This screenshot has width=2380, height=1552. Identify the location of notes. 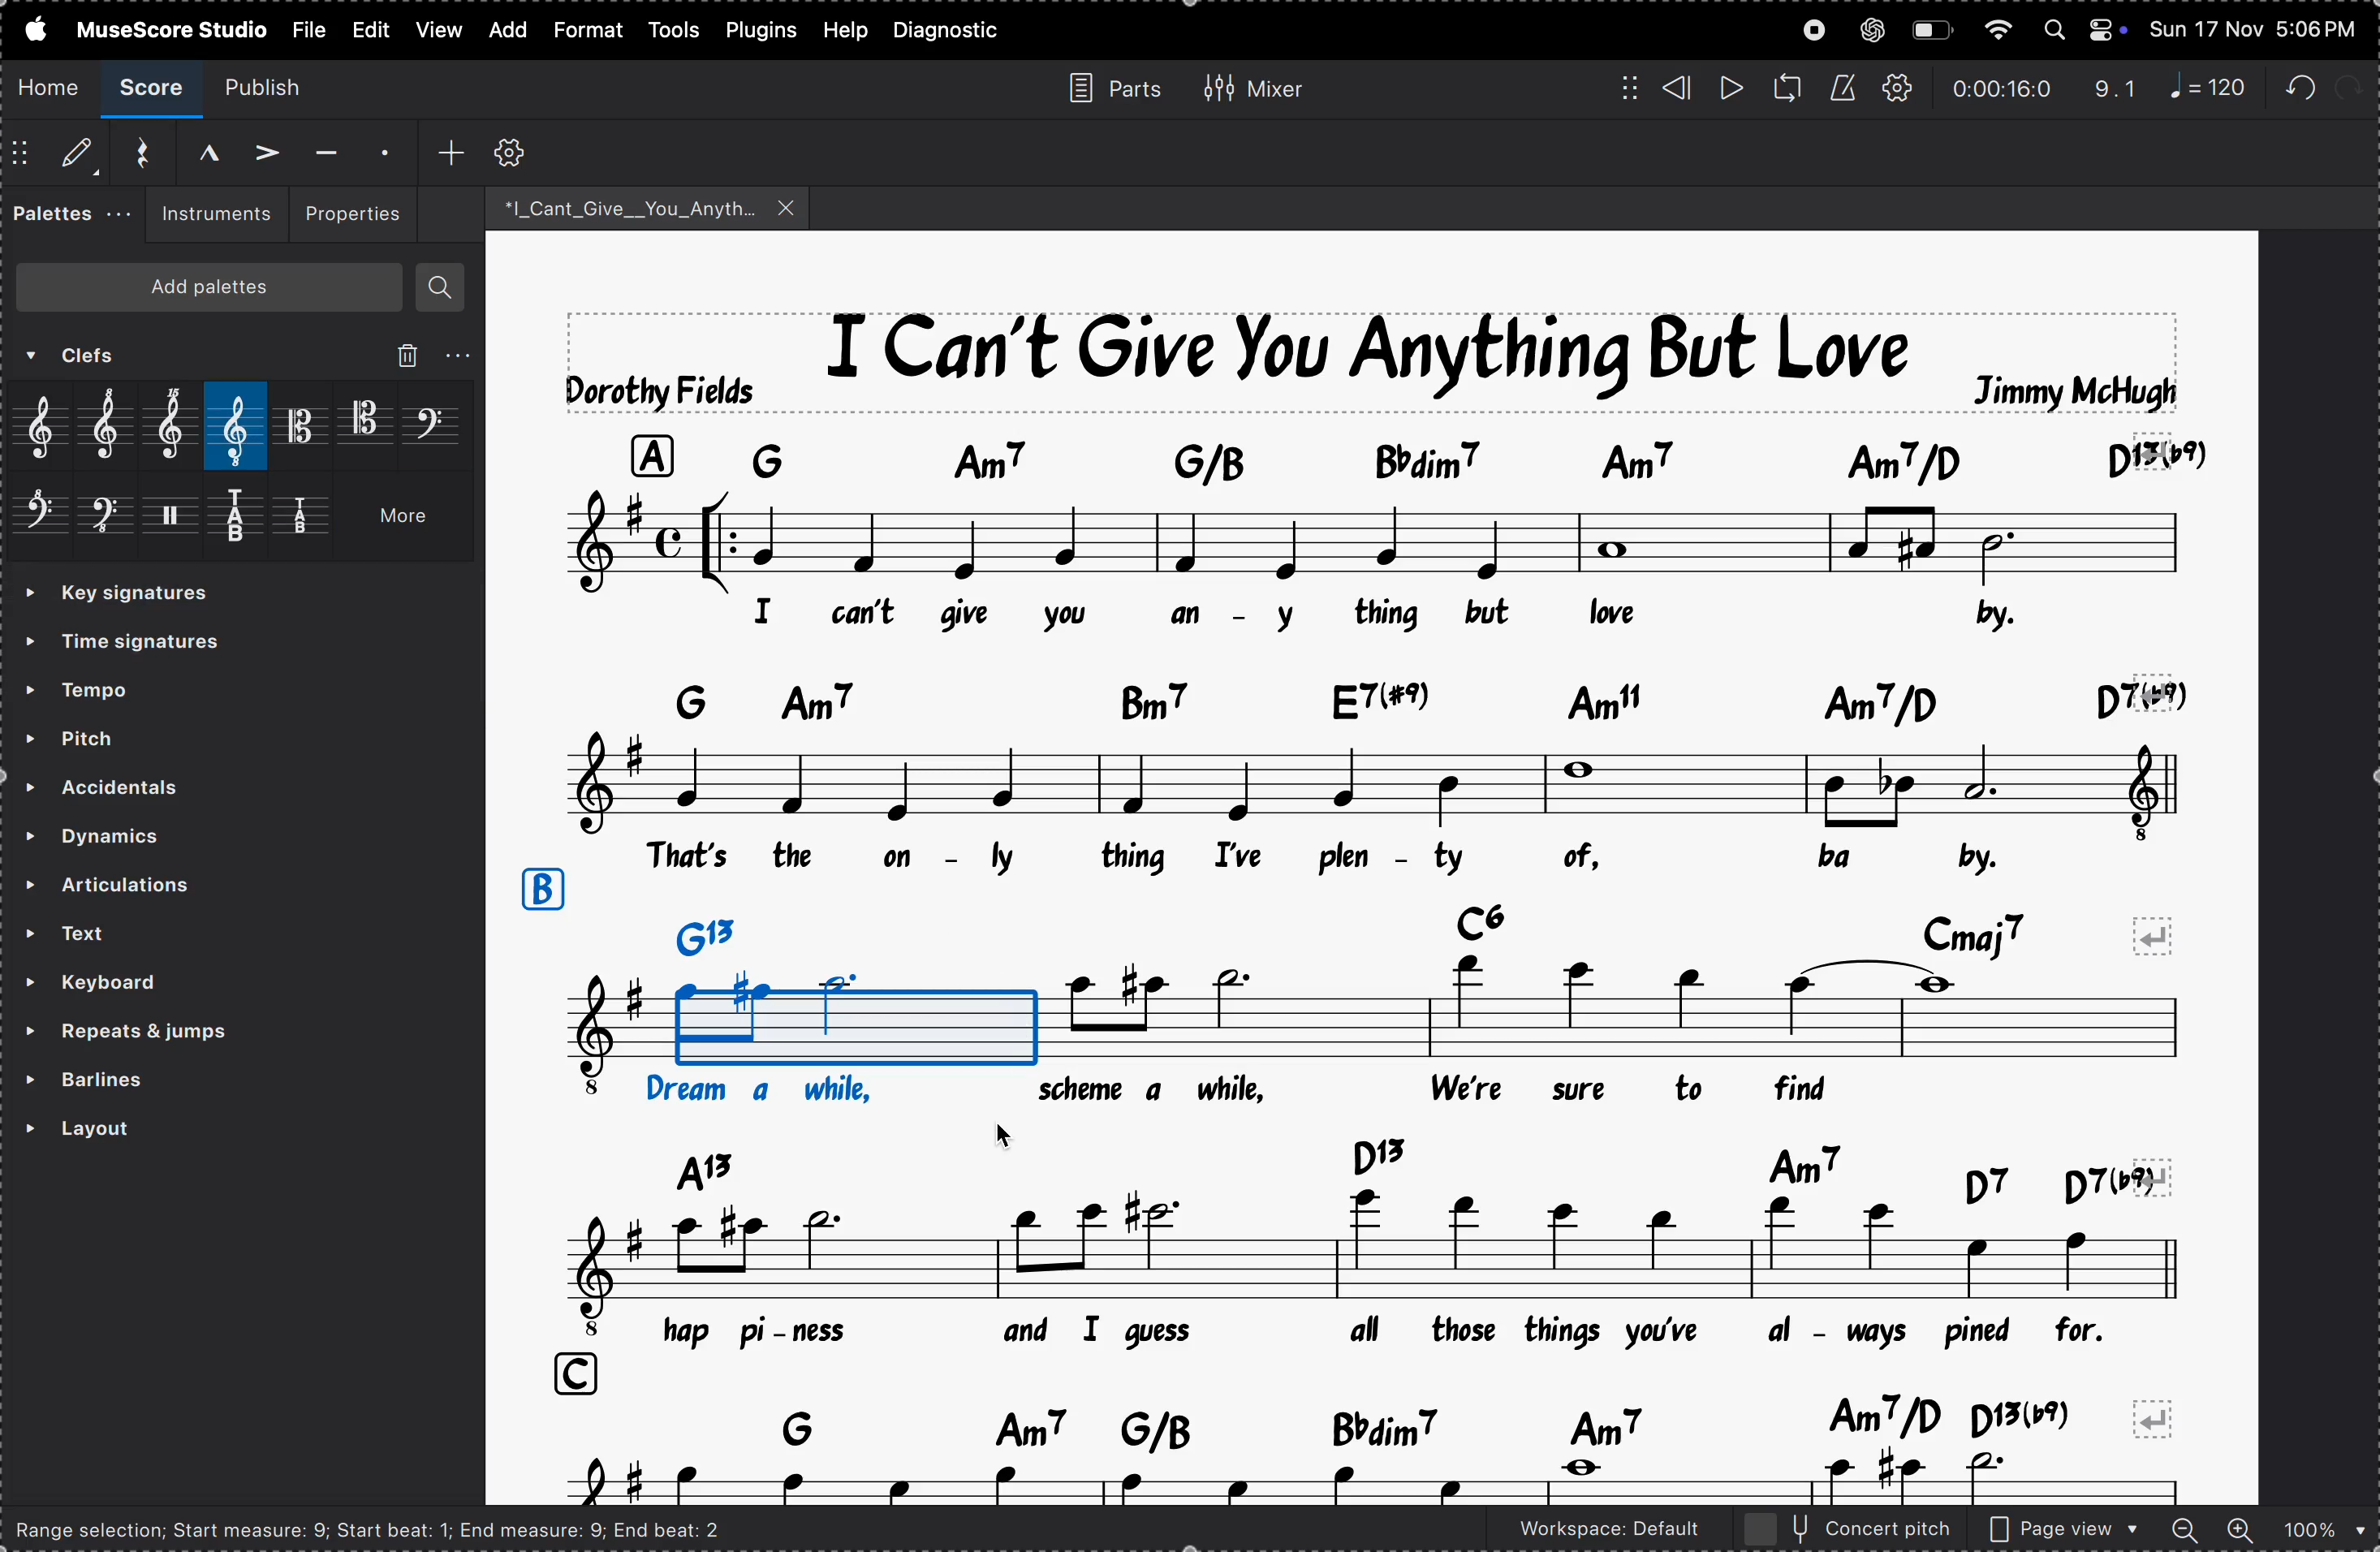
(1608, 1027).